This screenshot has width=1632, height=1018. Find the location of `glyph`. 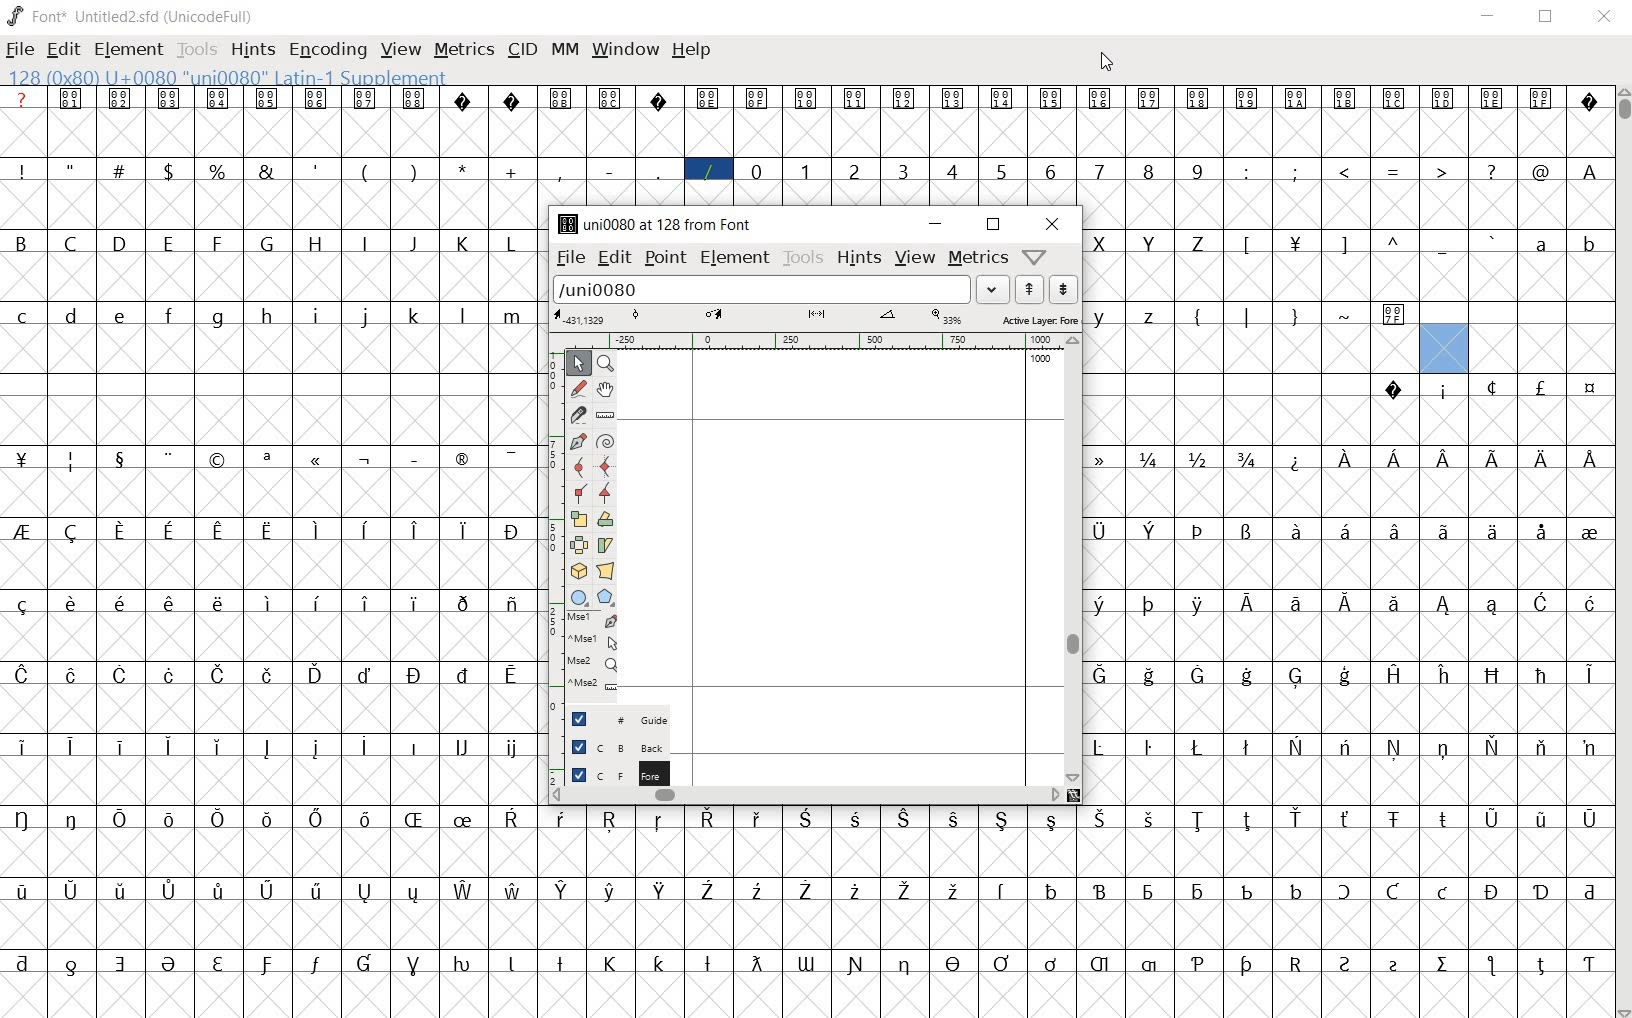

glyph is located at coordinates (71, 603).